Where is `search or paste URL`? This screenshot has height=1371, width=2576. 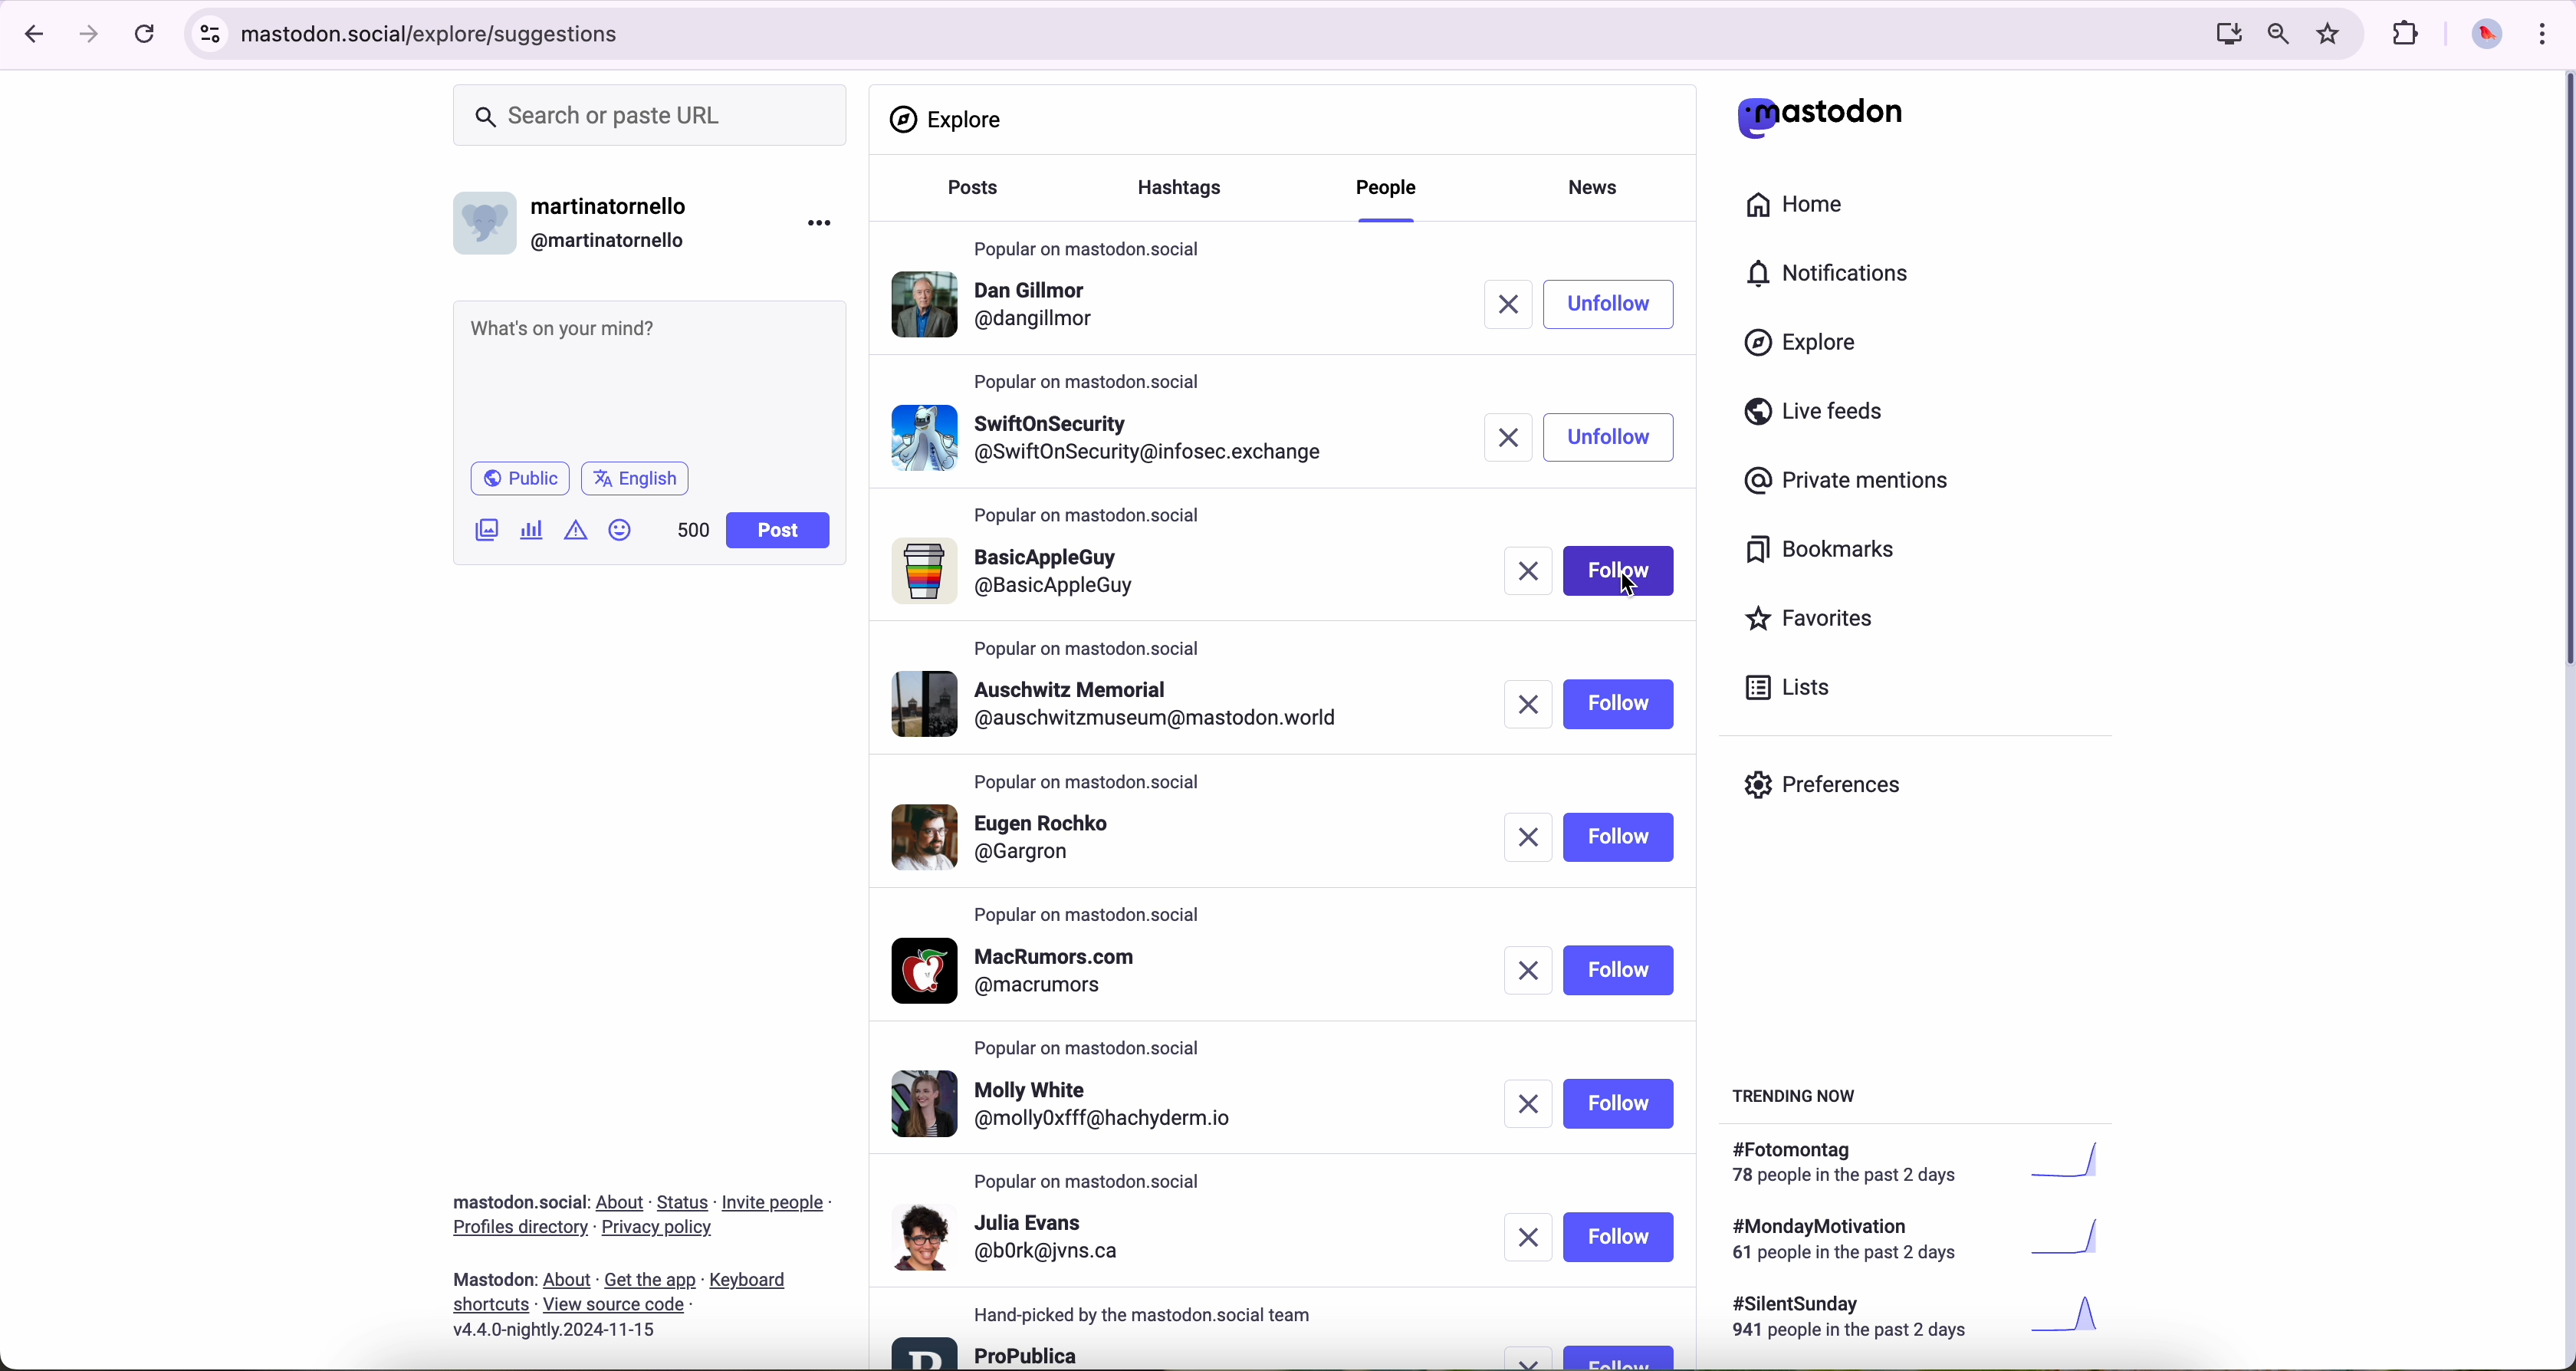 search or paste URL is located at coordinates (650, 116).